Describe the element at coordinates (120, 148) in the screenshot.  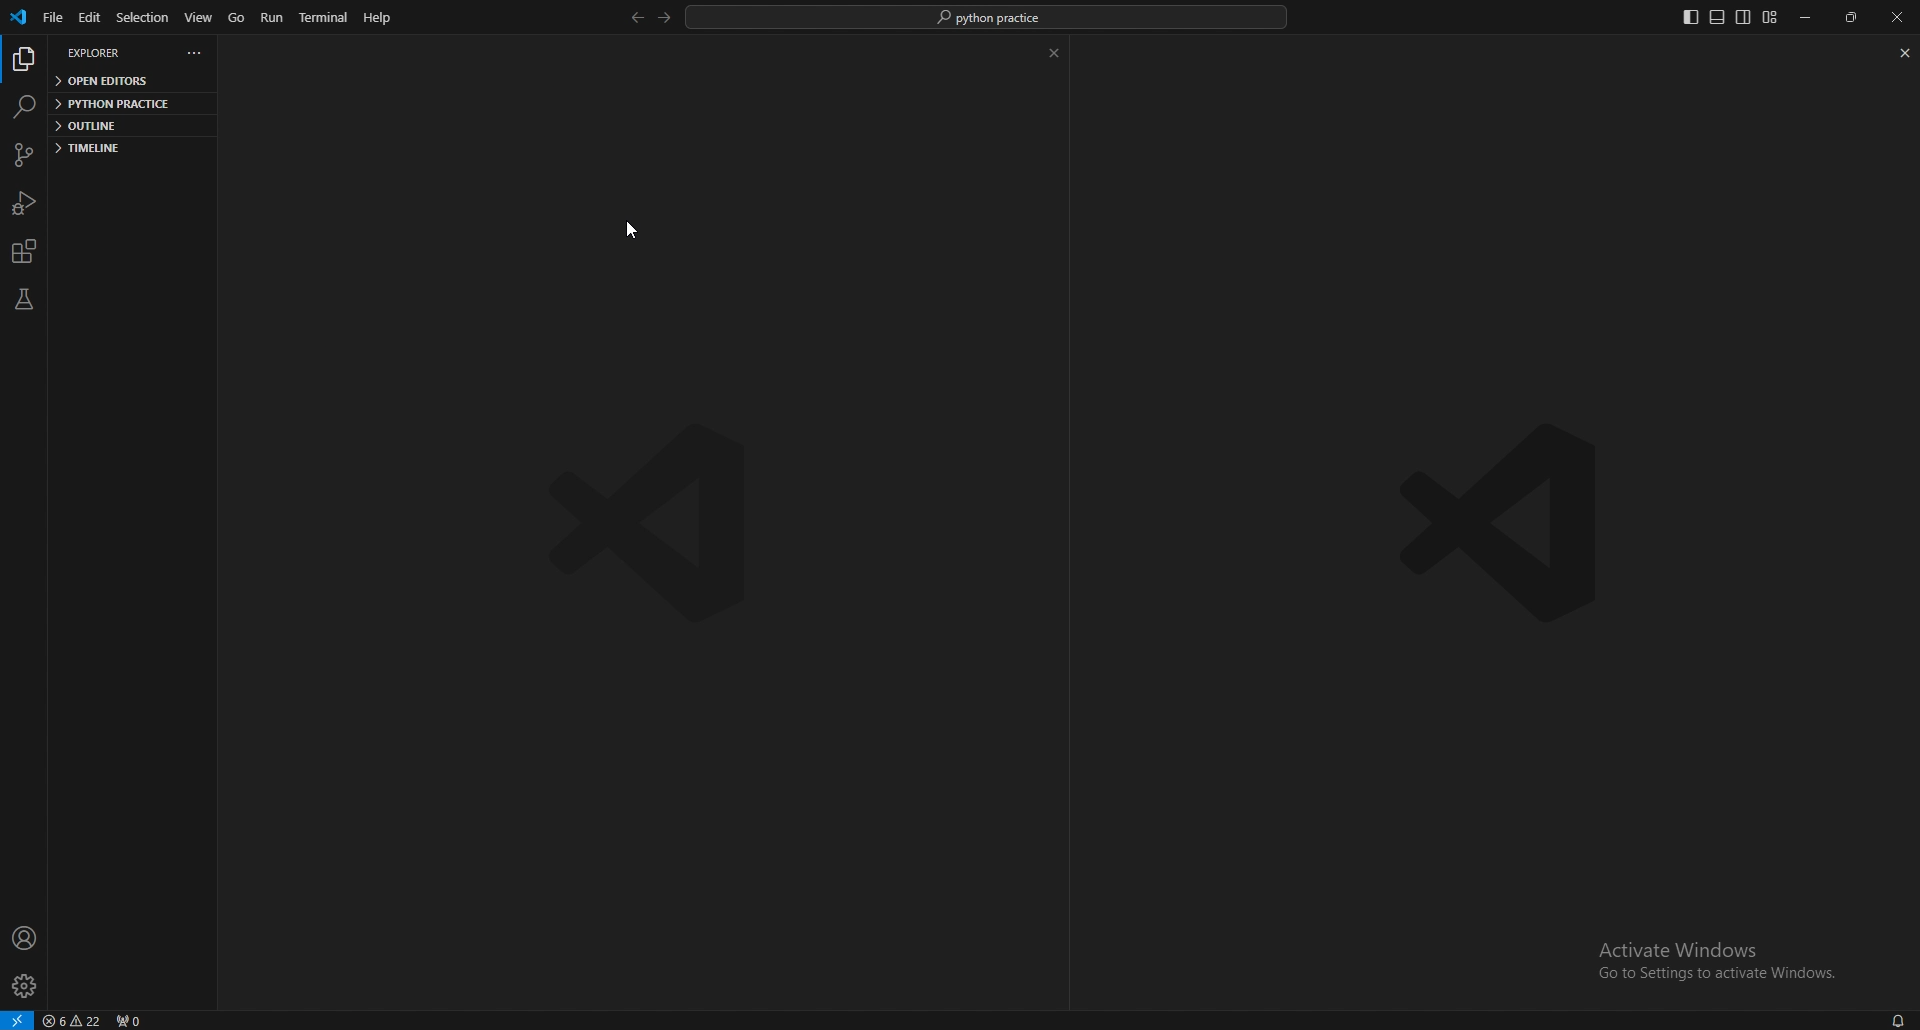
I see `timeline` at that location.